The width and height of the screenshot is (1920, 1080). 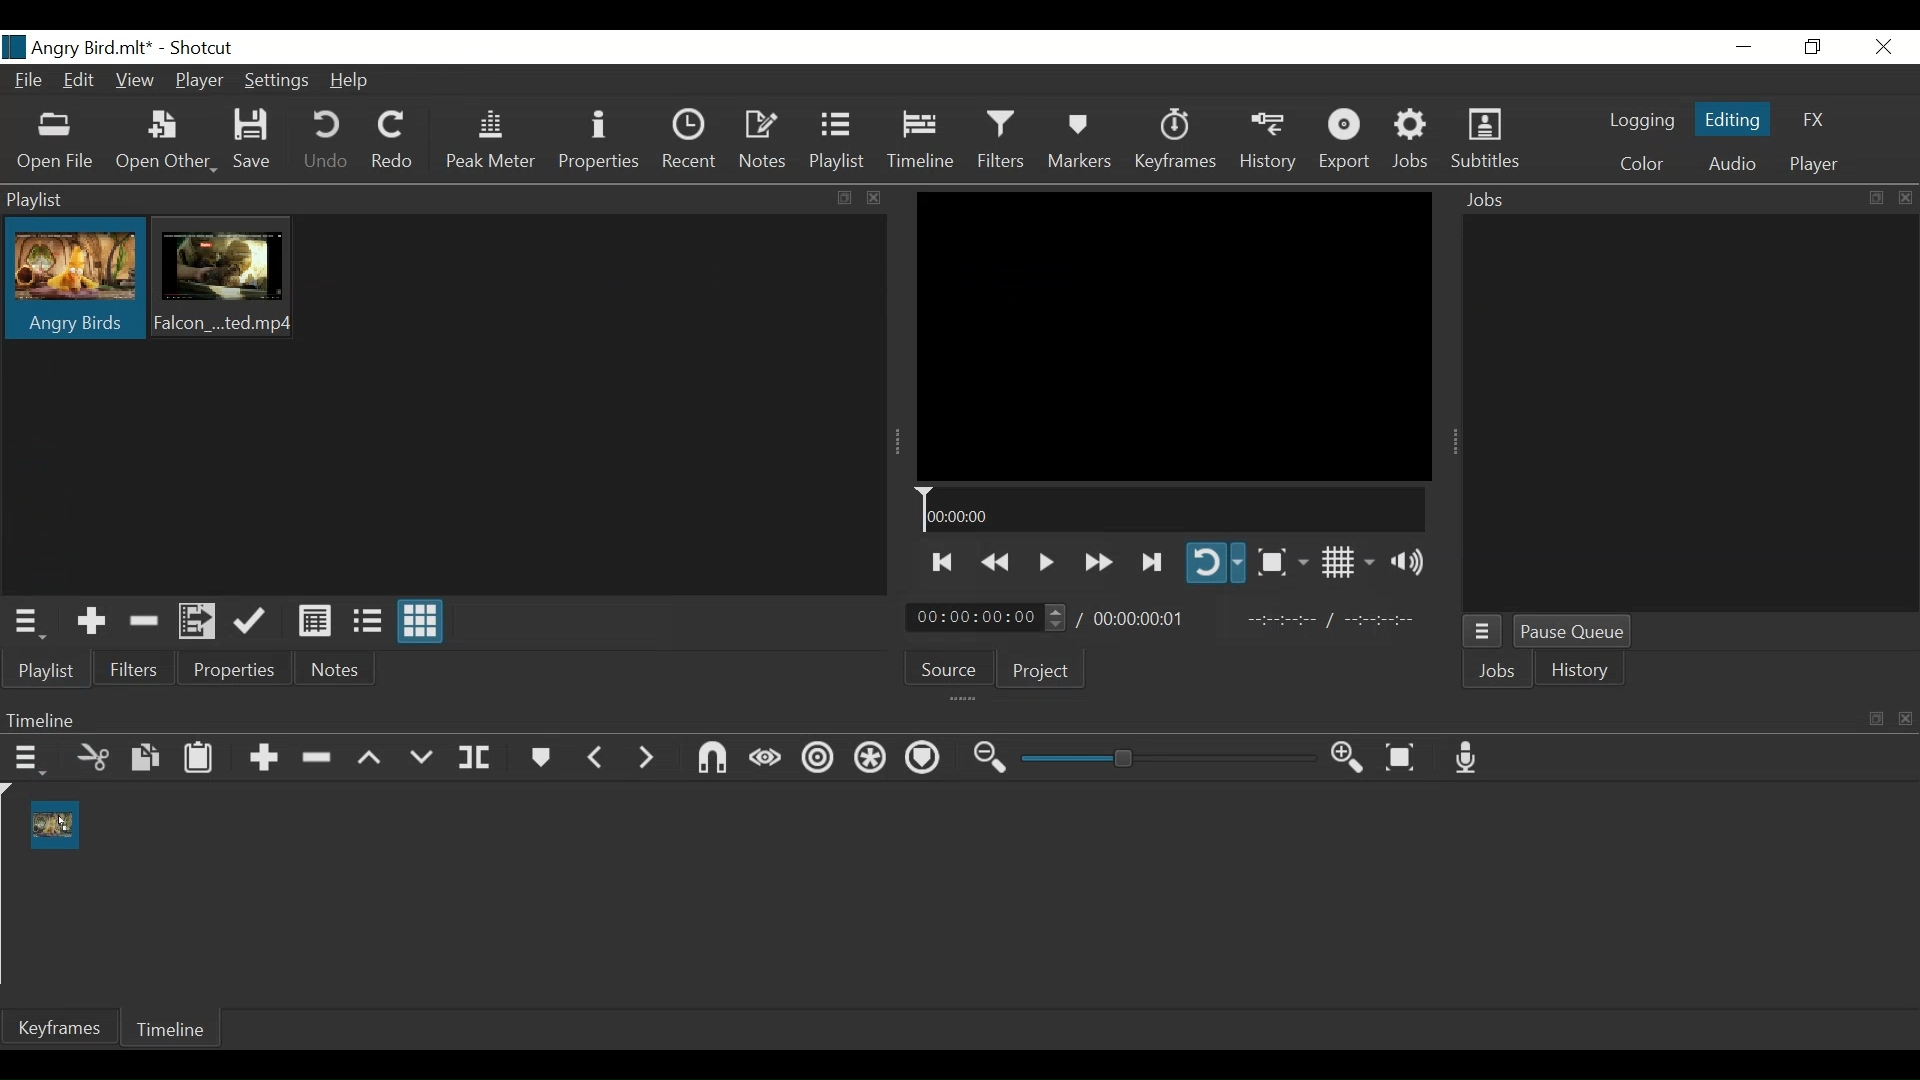 I want to click on Timeline, so click(x=179, y=1031).